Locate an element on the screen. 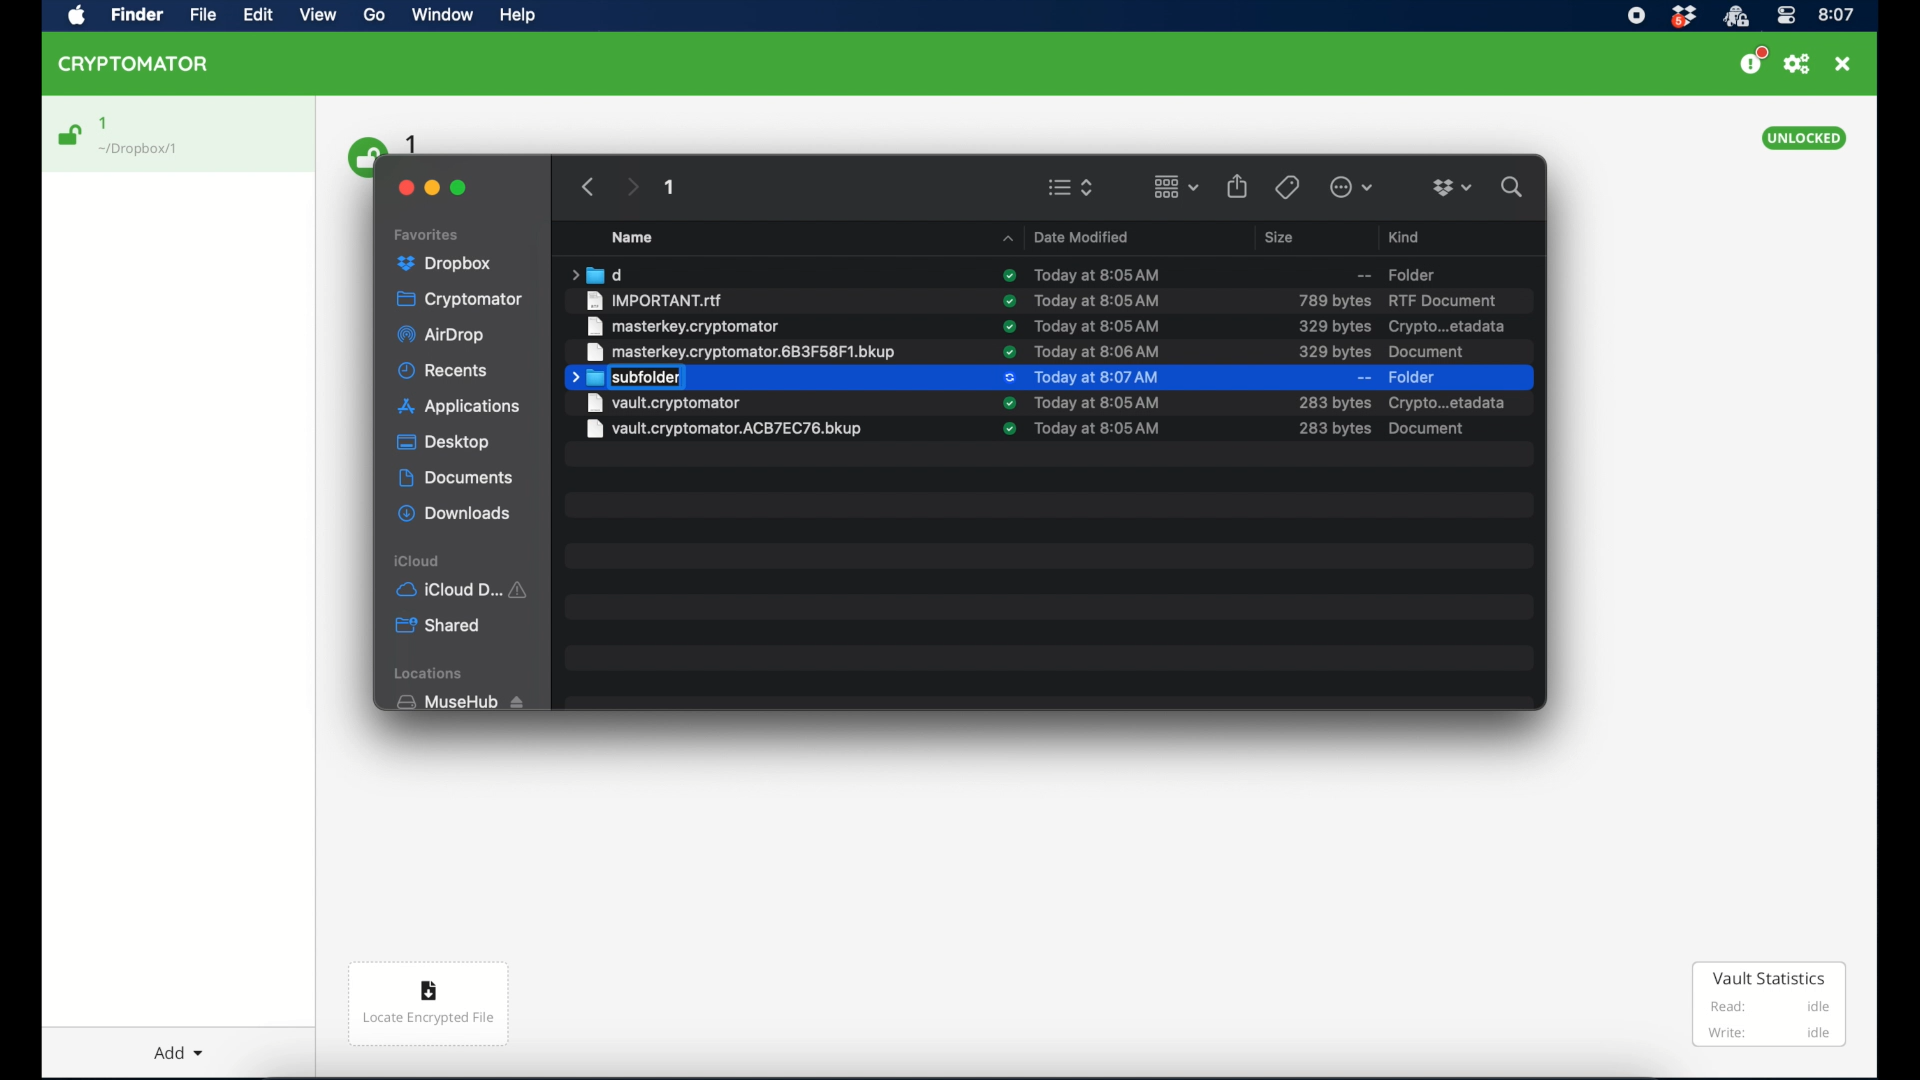 The width and height of the screenshot is (1920, 1080). locations is located at coordinates (432, 674).